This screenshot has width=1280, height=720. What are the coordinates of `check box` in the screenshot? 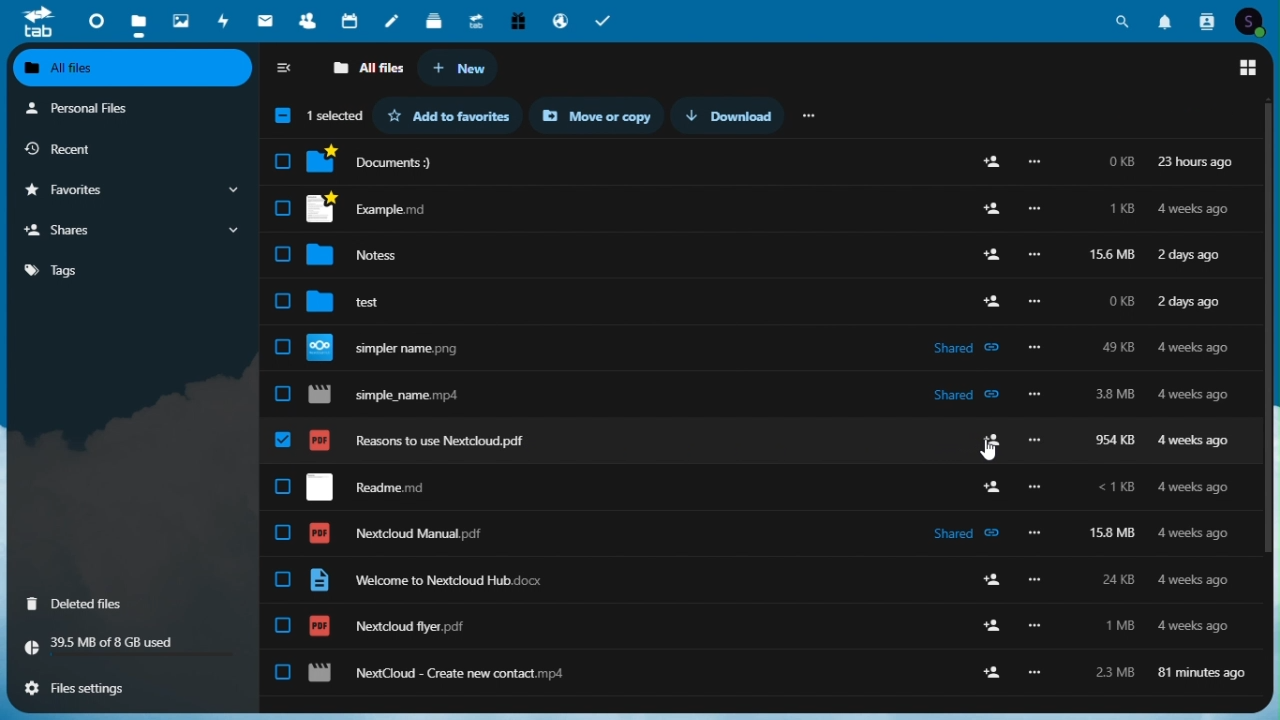 It's located at (286, 163).